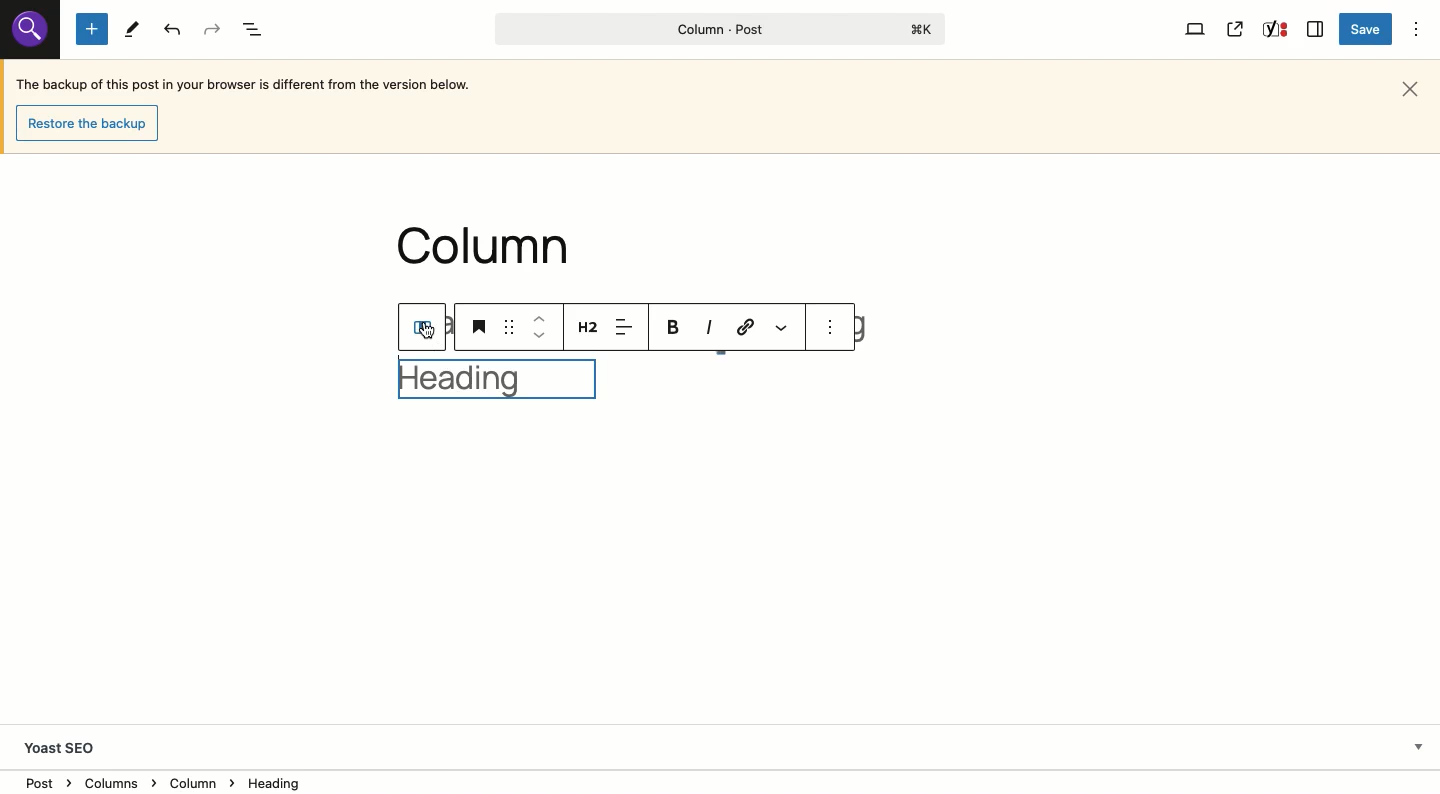  What do you see at coordinates (425, 334) in the screenshot?
I see `cursor` at bounding box center [425, 334].